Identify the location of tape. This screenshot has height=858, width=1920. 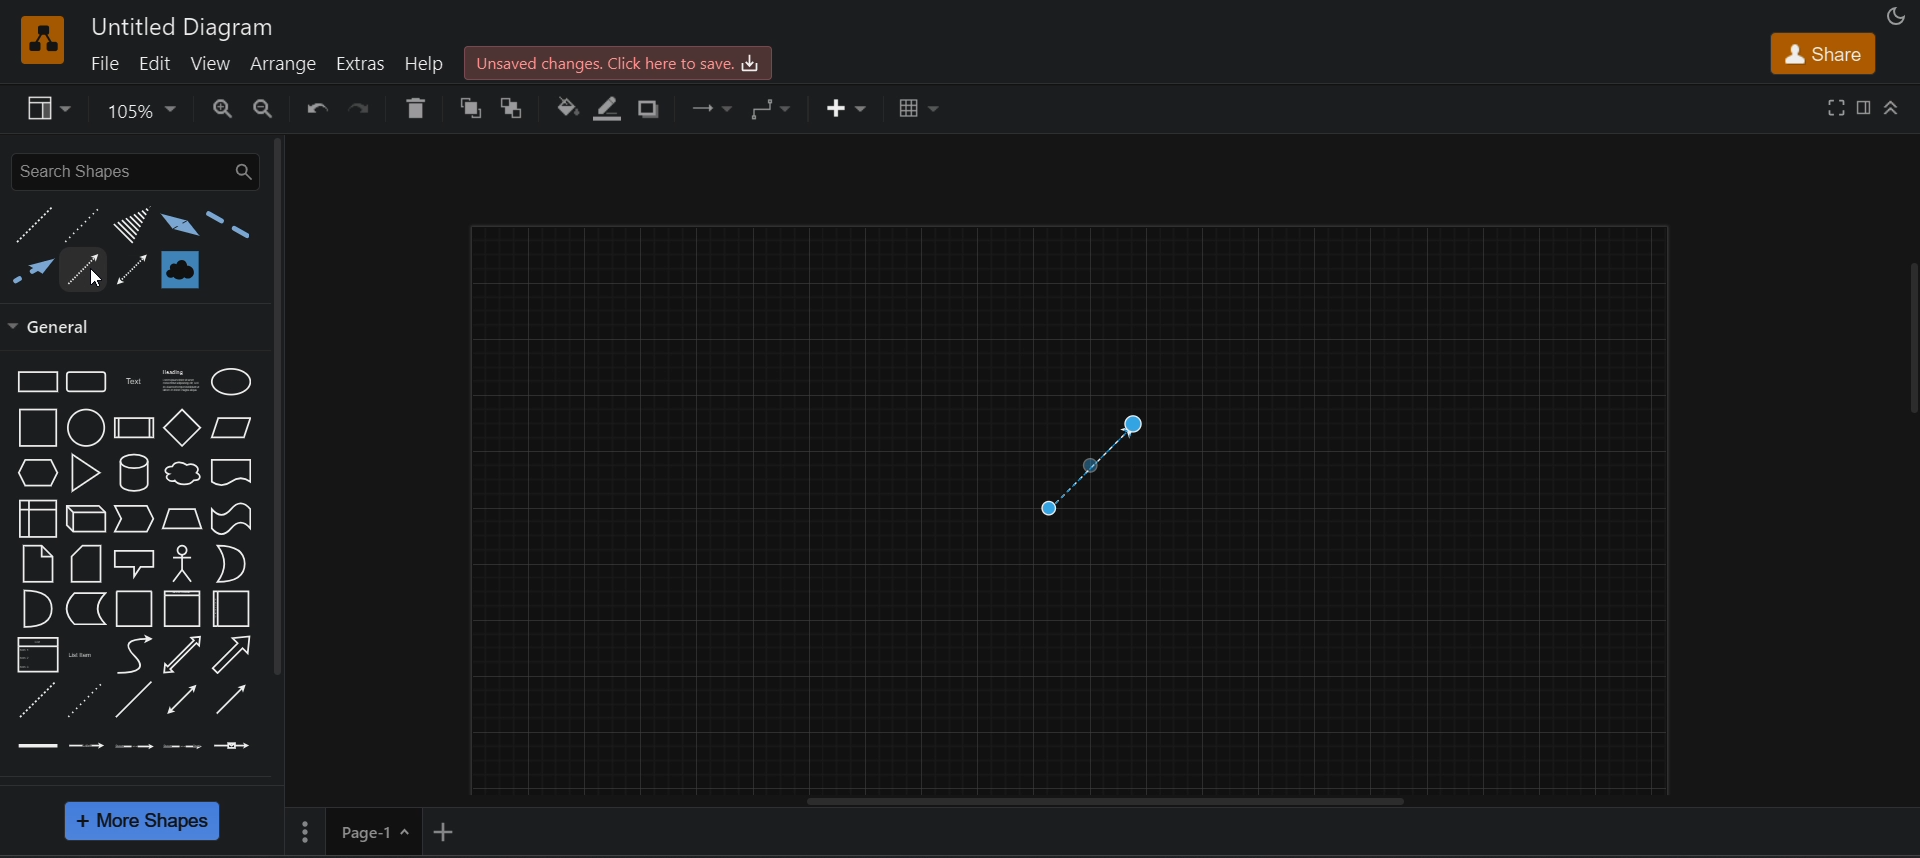
(235, 519).